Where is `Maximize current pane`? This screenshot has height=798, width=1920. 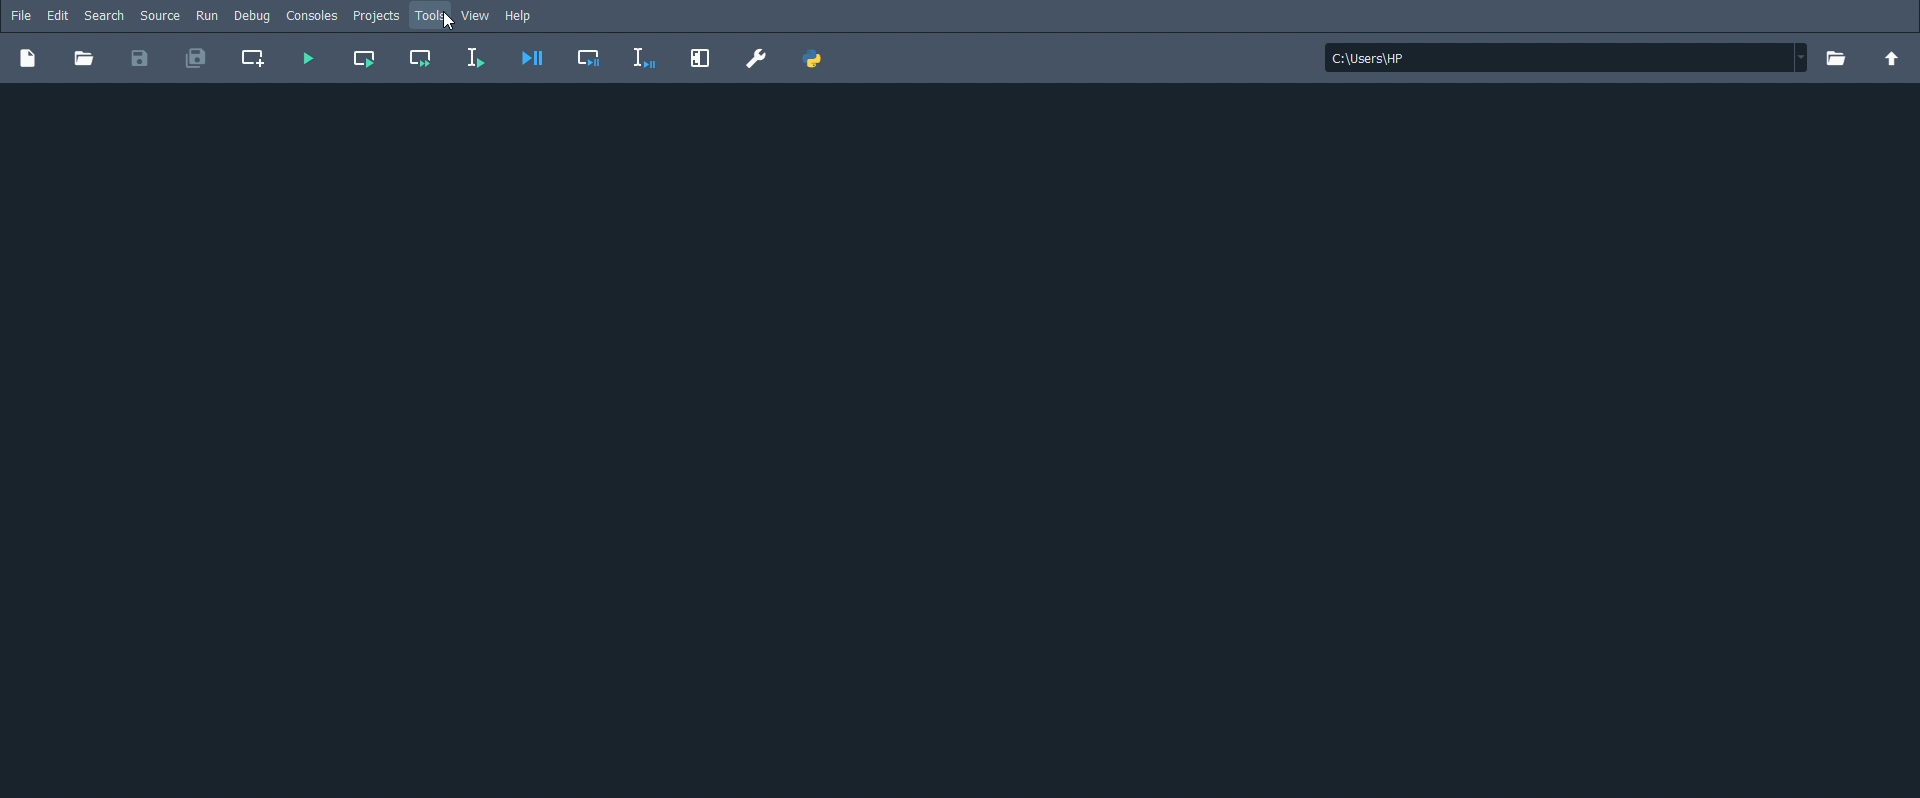 Maximize current pane is located at coordinates (705, 59).